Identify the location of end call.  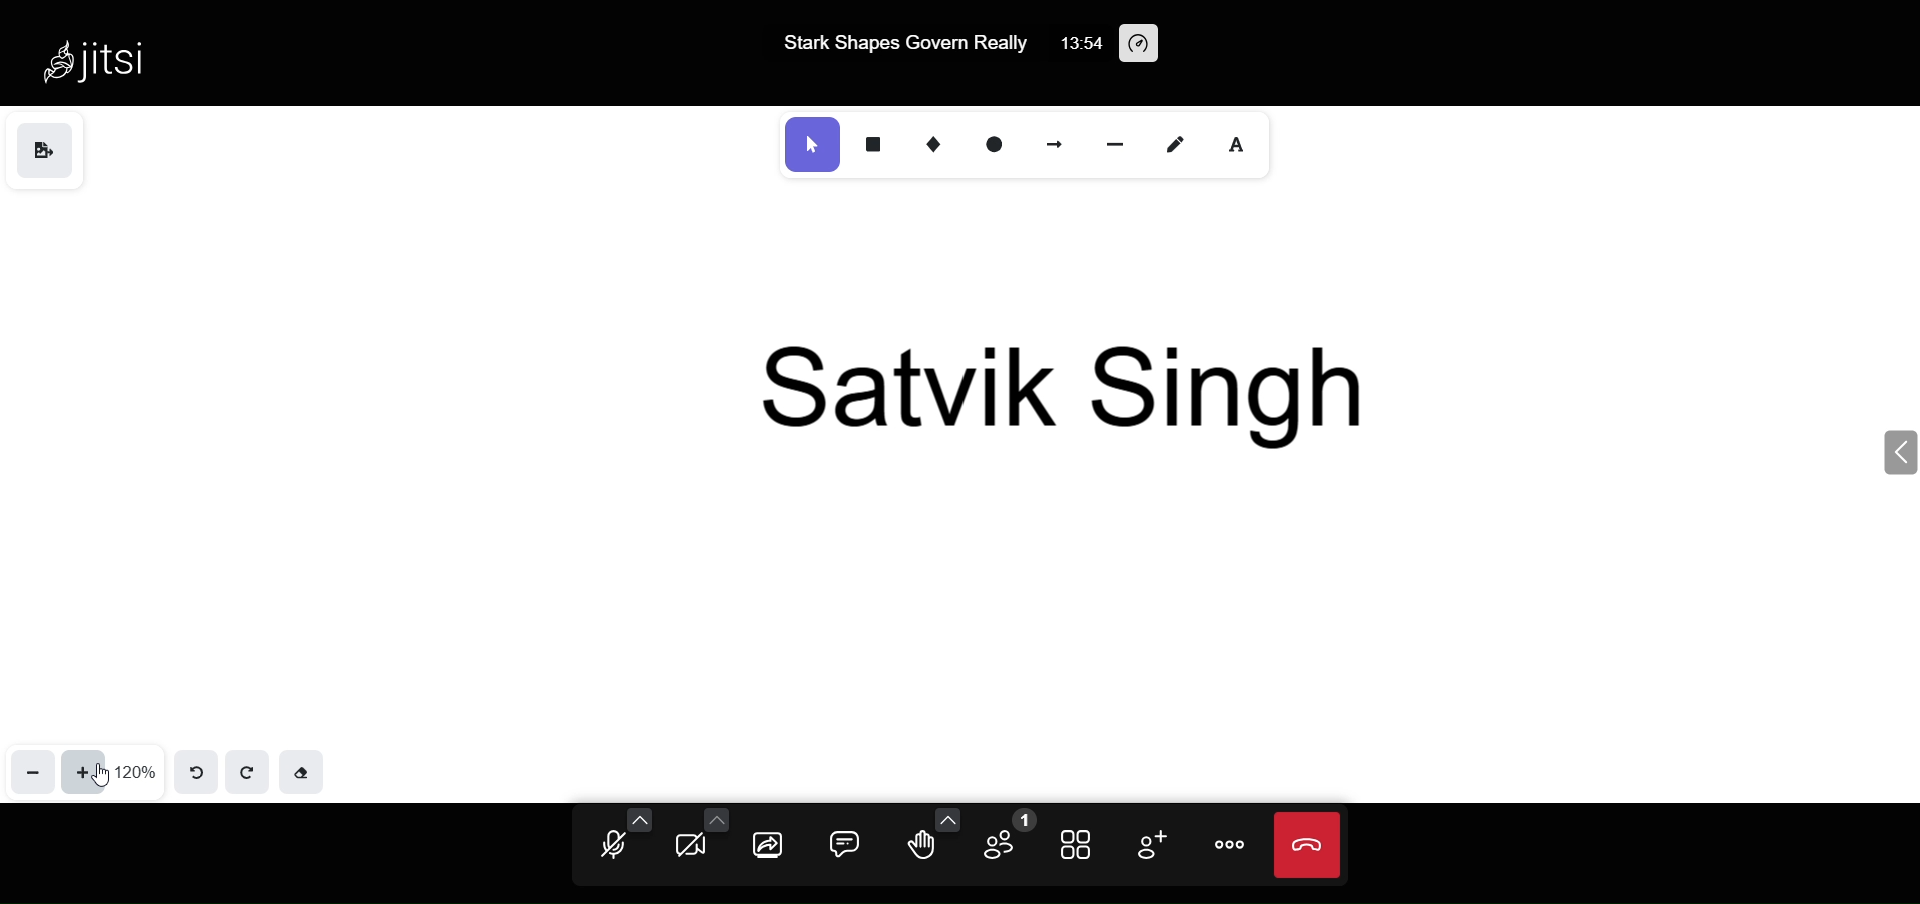
(1309, 847).